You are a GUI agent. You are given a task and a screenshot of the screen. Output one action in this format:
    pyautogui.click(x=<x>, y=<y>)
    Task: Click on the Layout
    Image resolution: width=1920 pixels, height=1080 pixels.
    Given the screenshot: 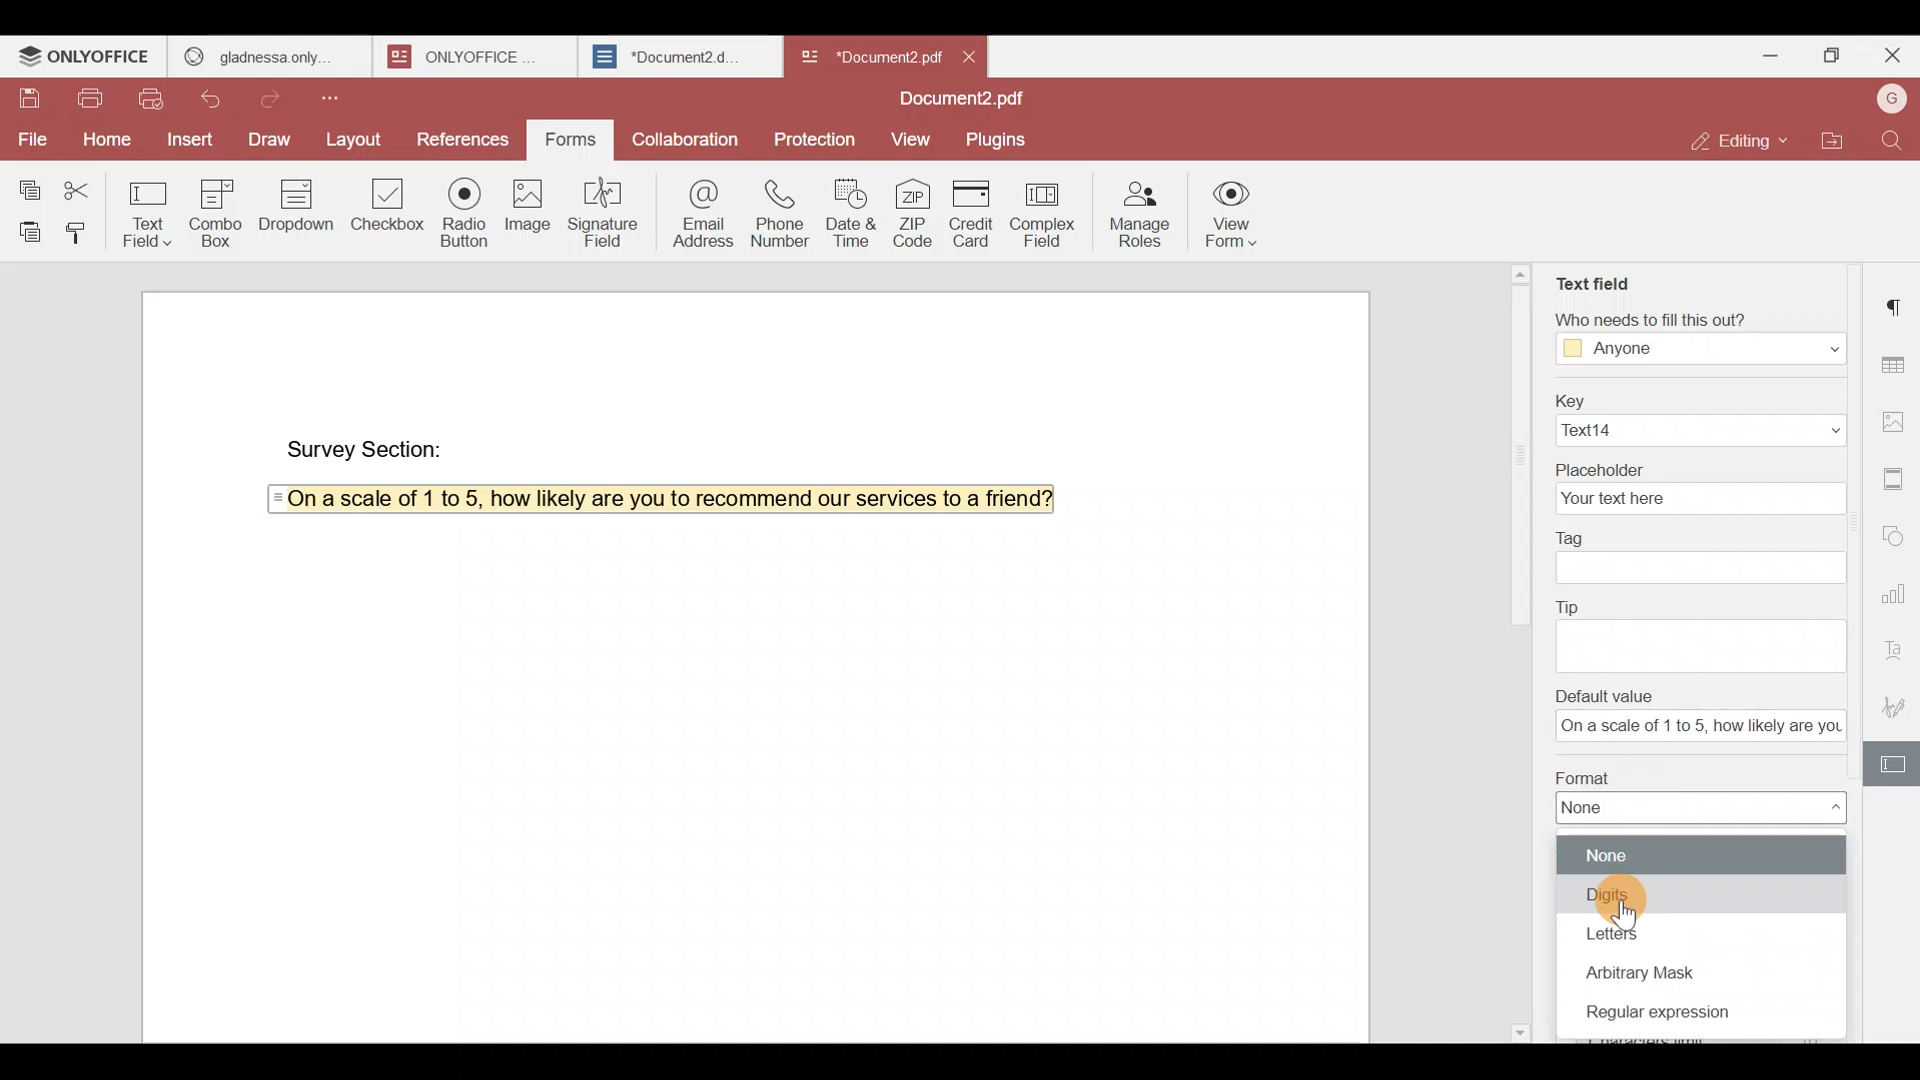 What is the action you would take?
    pyautogui.click(x=355, y=135)
    